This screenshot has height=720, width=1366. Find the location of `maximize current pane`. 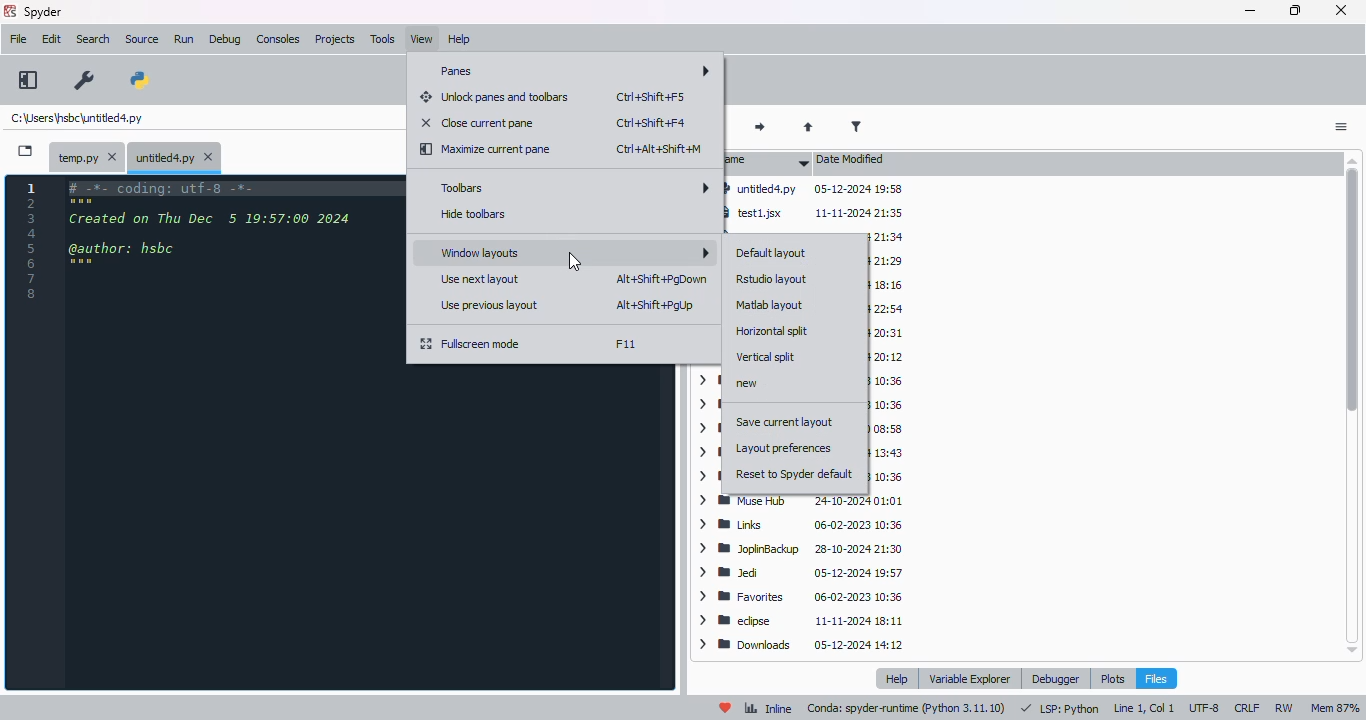

maximize current pane is located at coordinates (487, 150).